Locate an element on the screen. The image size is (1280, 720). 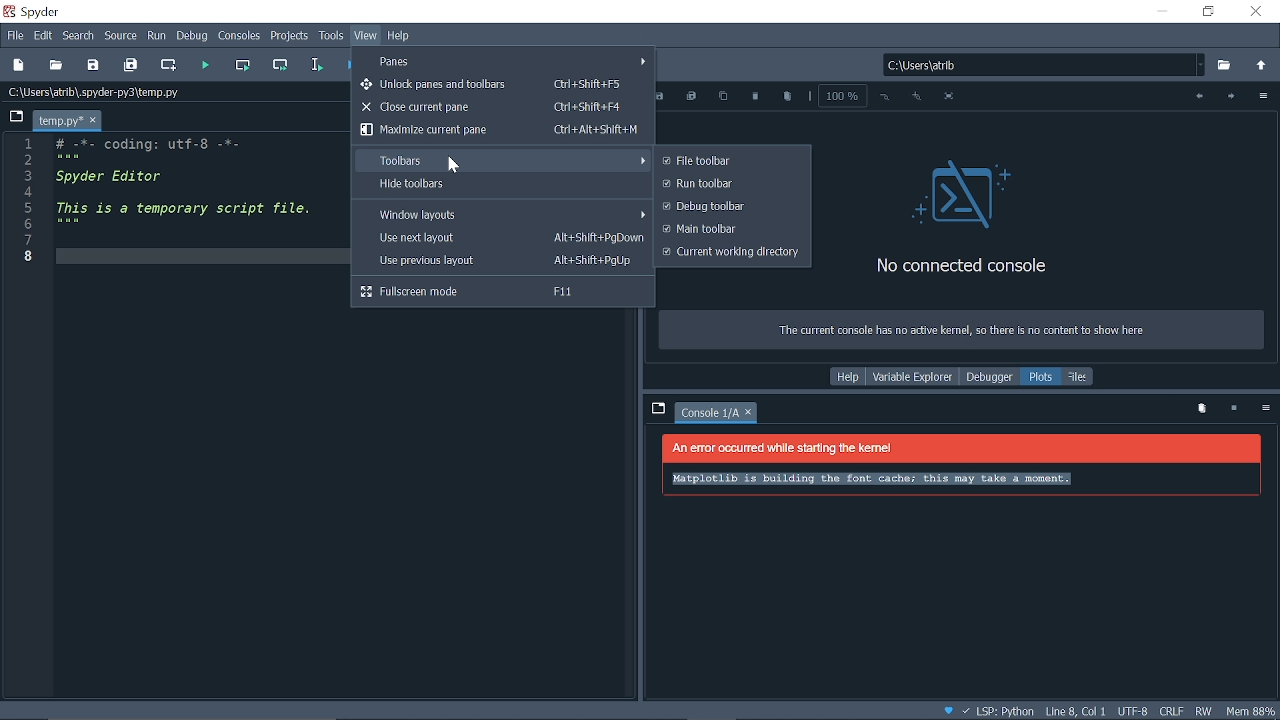
Run file is located at coordinates (208, 64).